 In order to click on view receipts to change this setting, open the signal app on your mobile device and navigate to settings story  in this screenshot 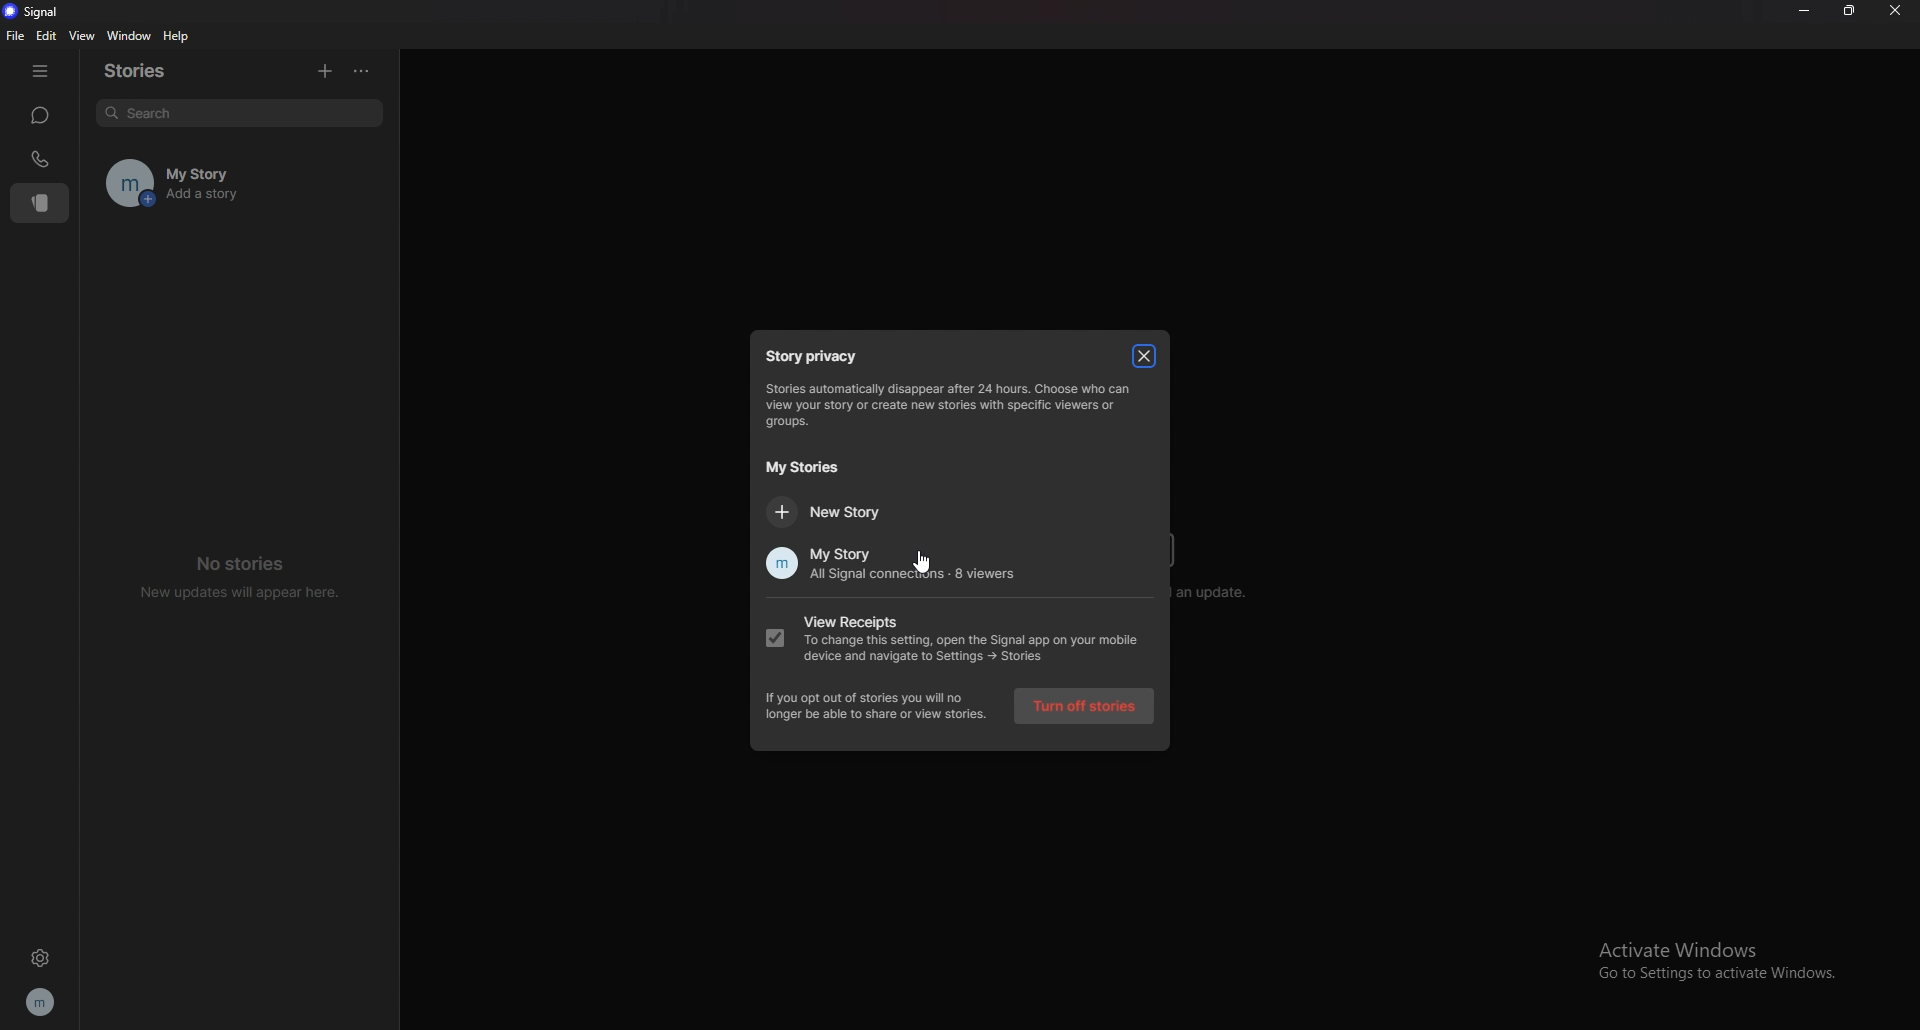, I will do `click(958, 639)`.